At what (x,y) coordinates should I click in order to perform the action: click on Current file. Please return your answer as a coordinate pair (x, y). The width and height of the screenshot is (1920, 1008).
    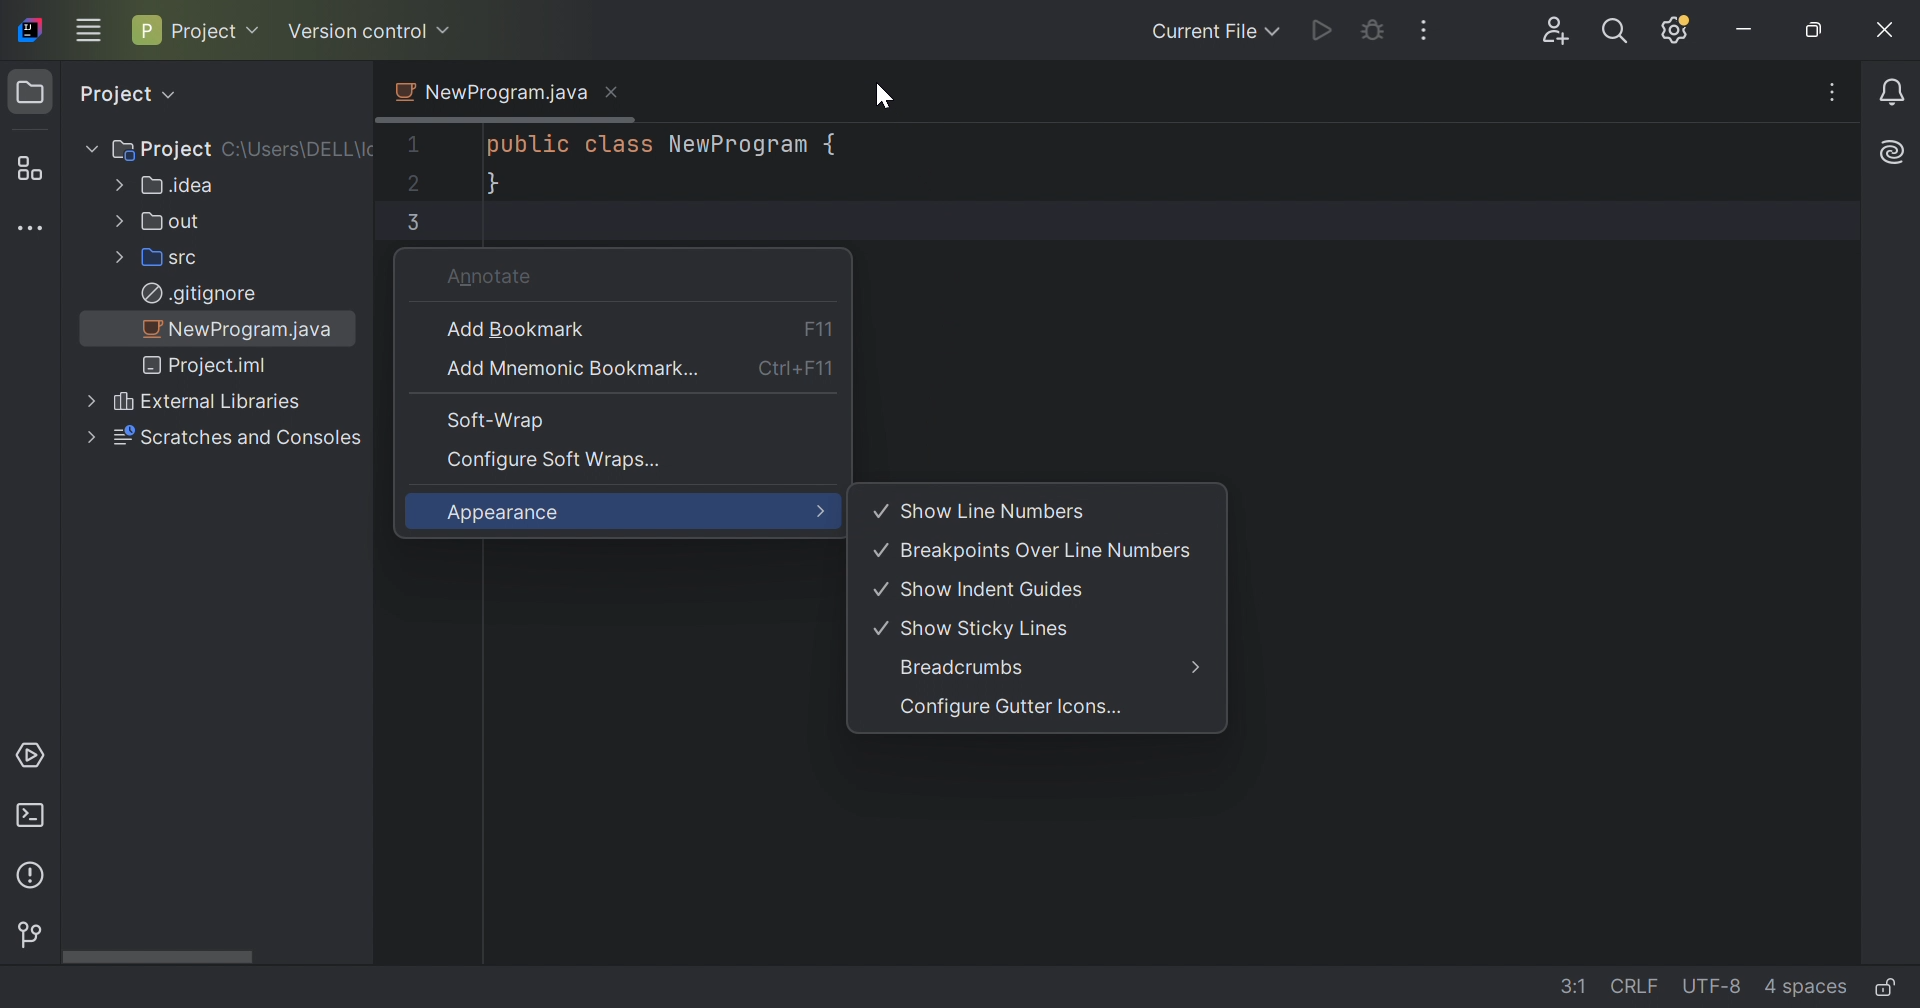
    Looking at the image, I should click on (1199, 34).